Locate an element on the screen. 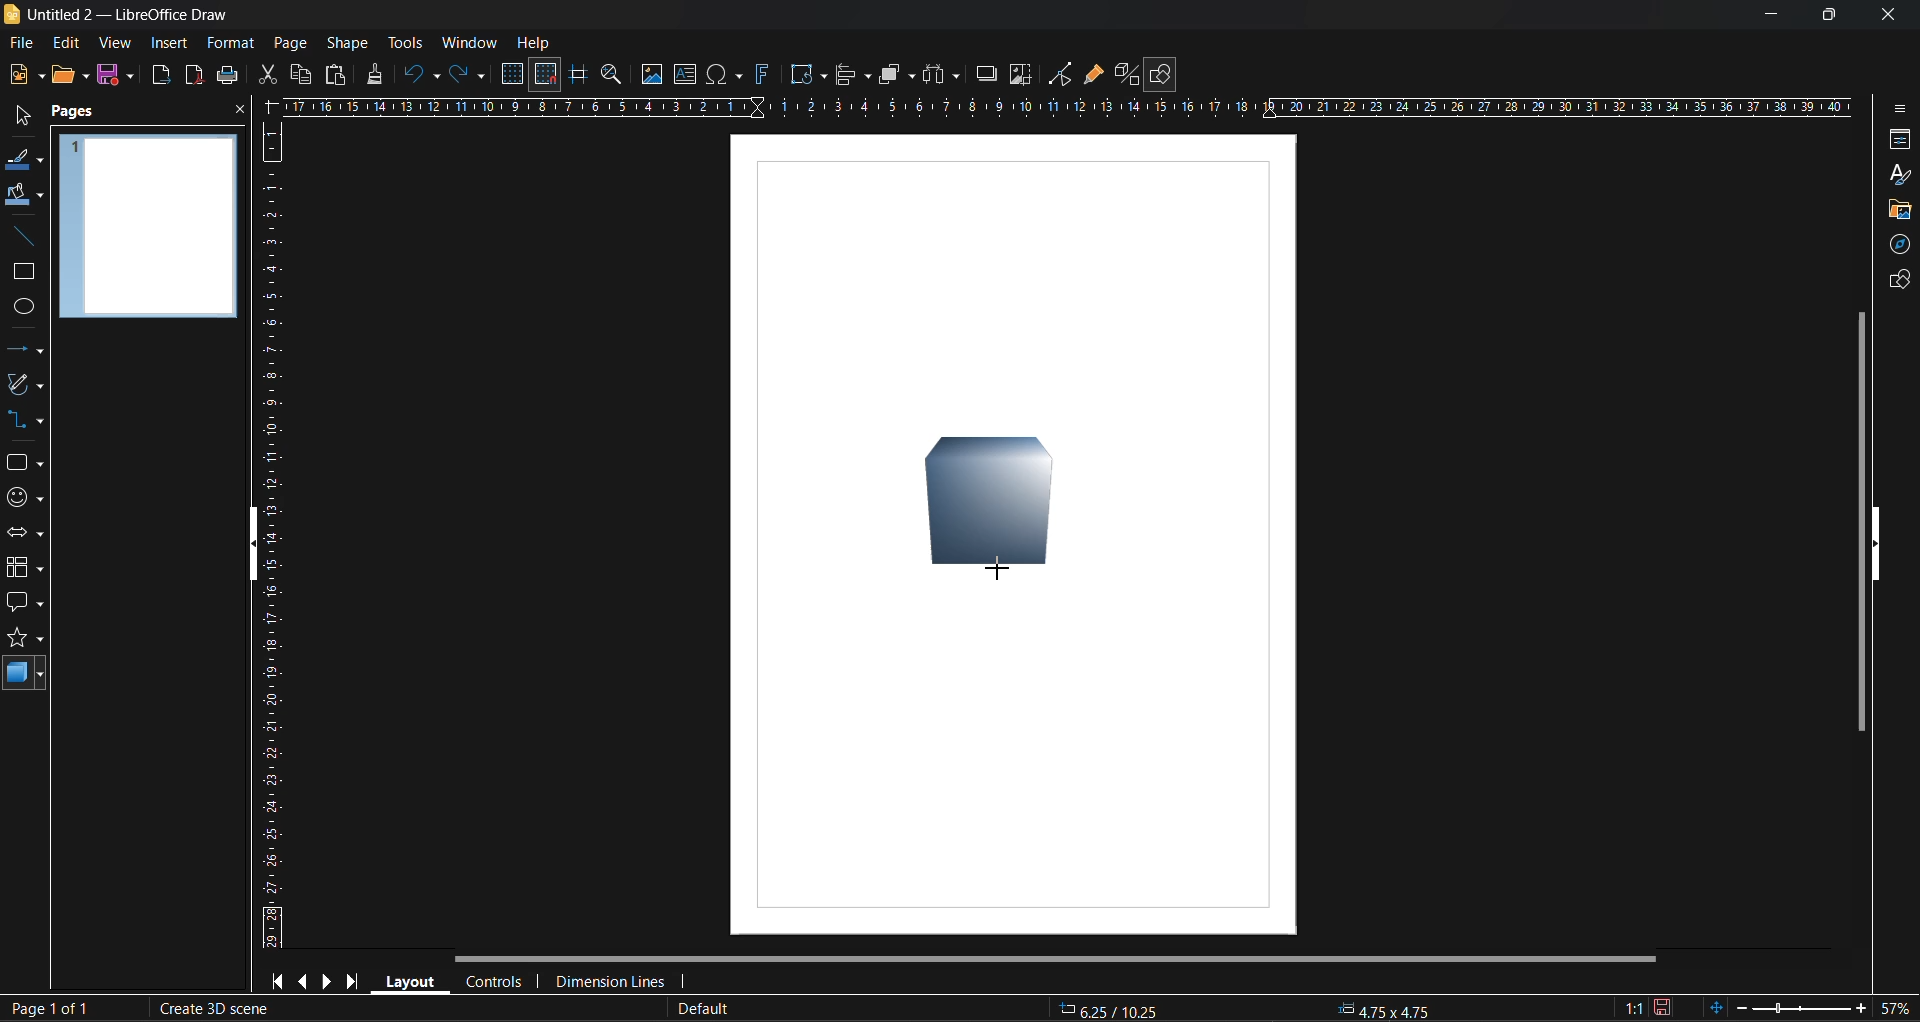 The image size is (1920, 1022). dimension lines is located at coordinates (611, 978).